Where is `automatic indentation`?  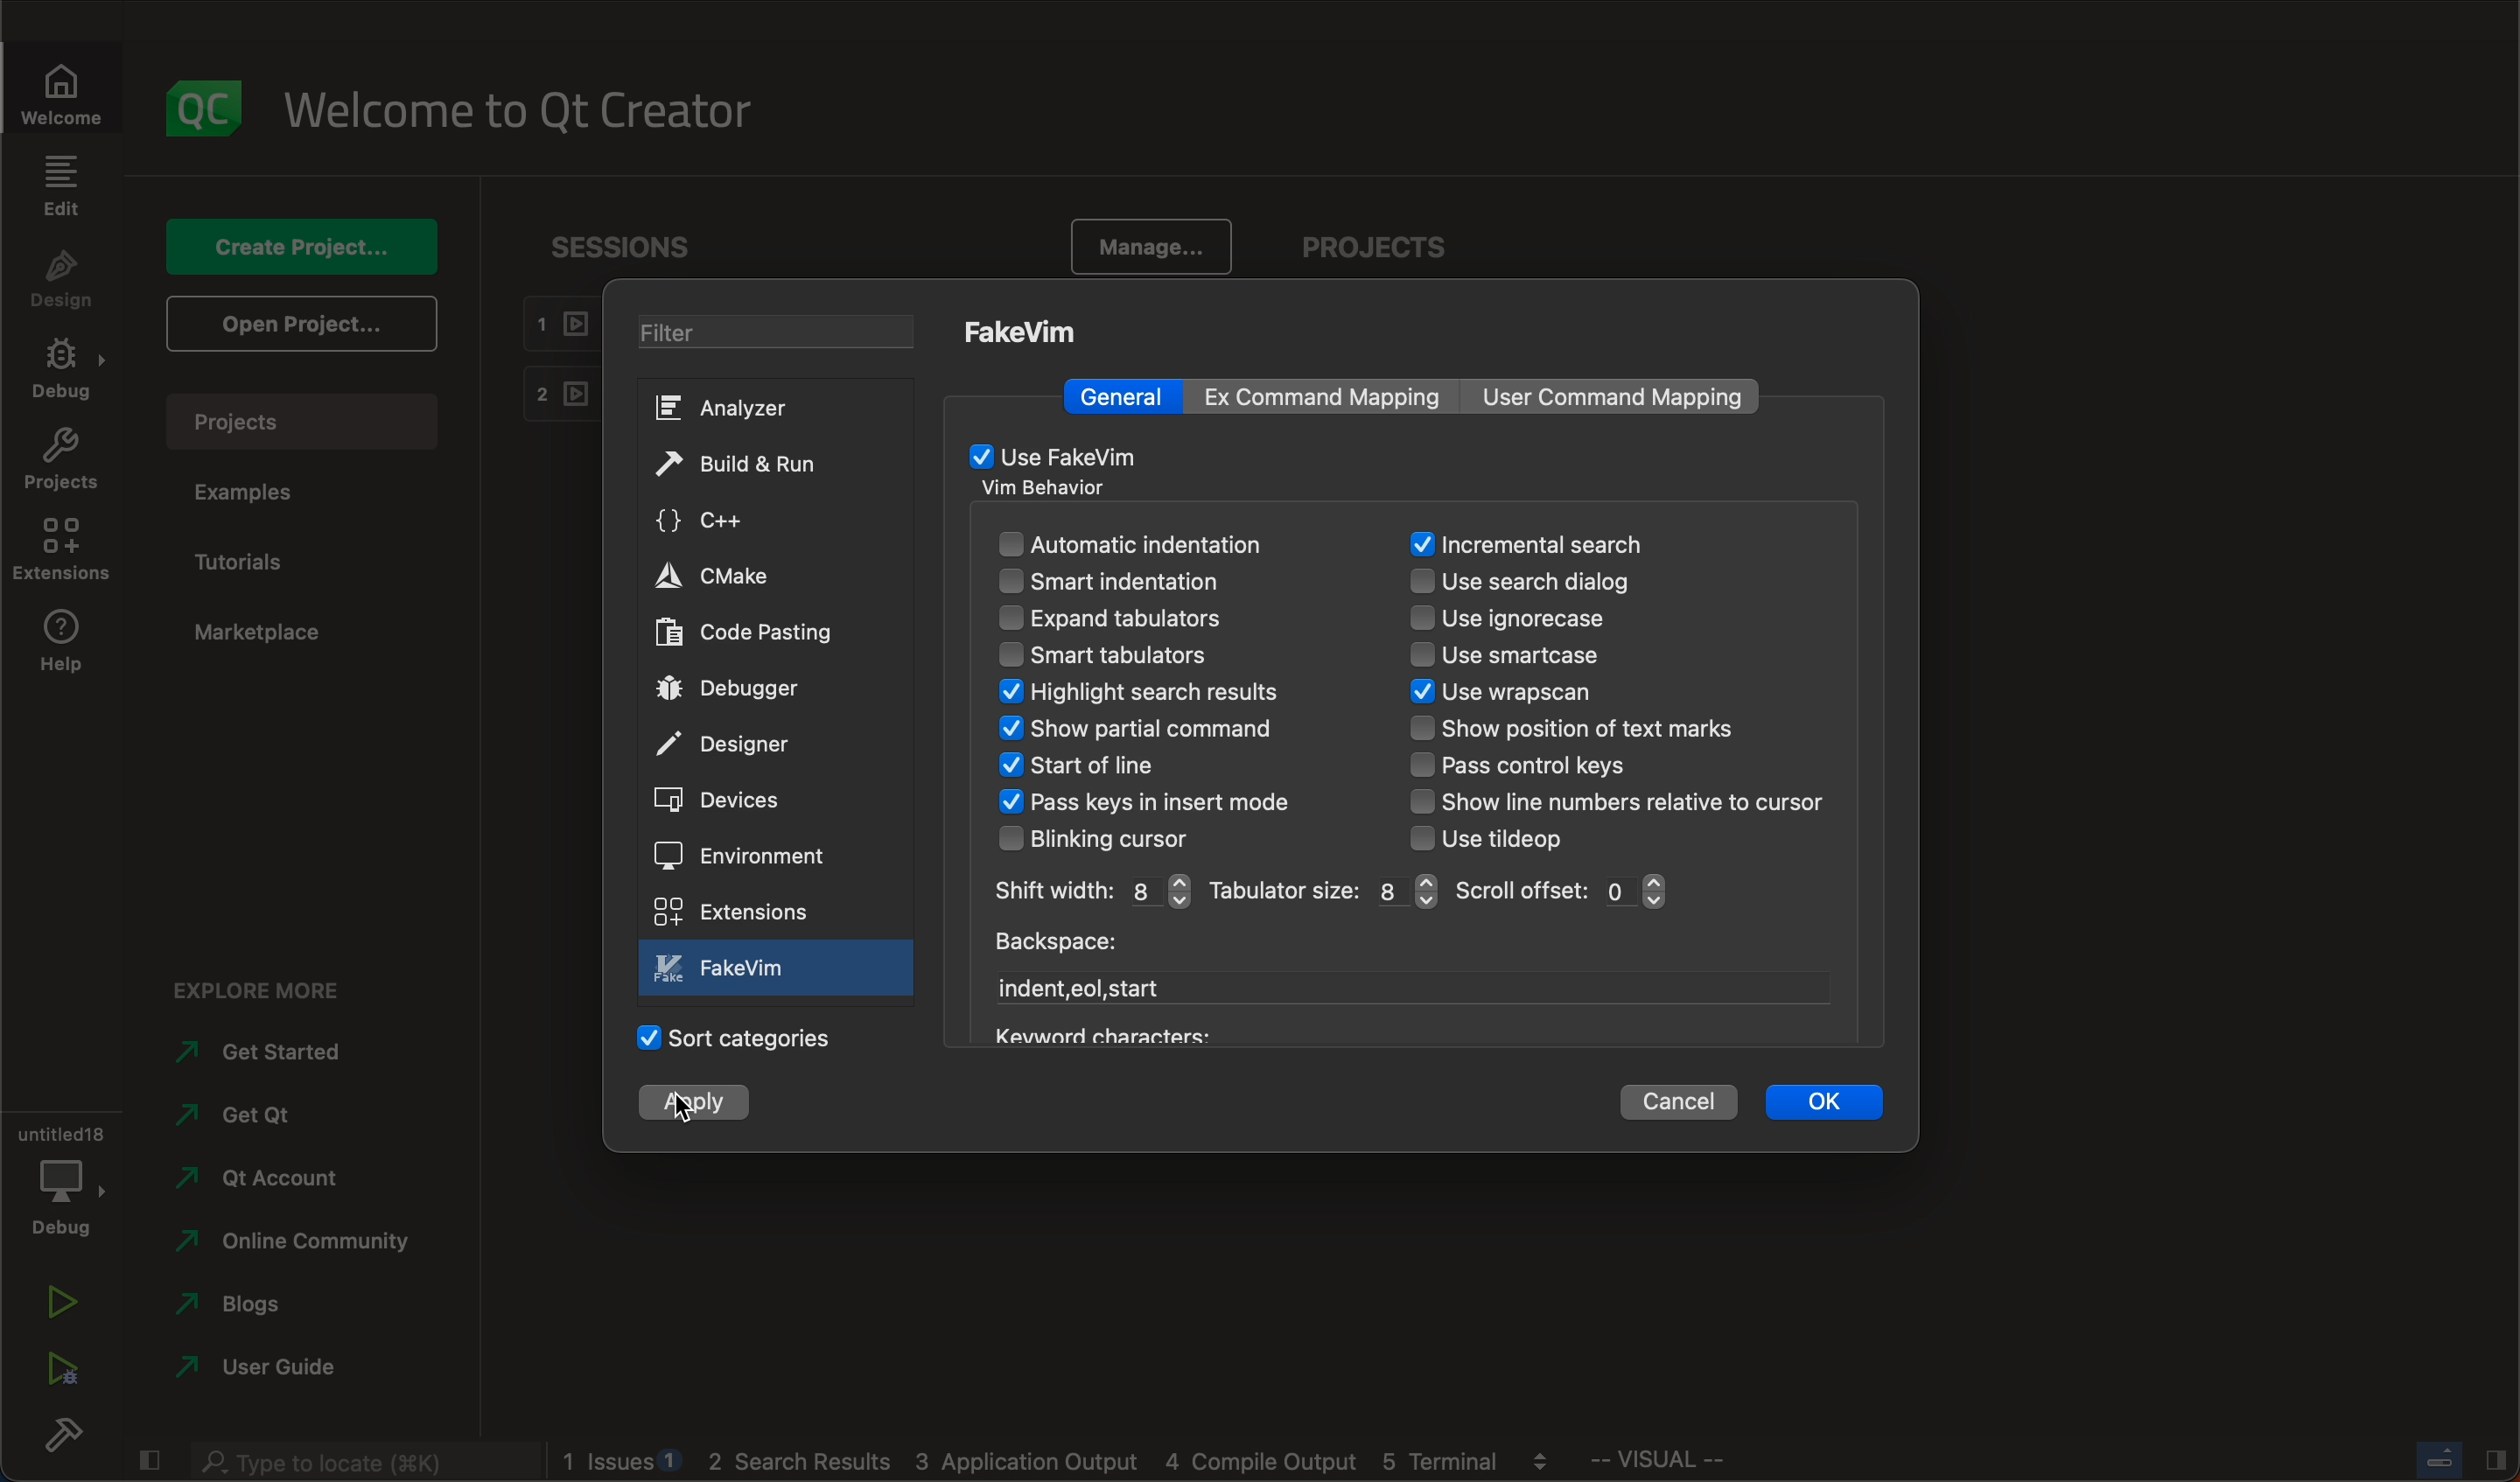 automatic indentation is located at coordinates (1164, 545).